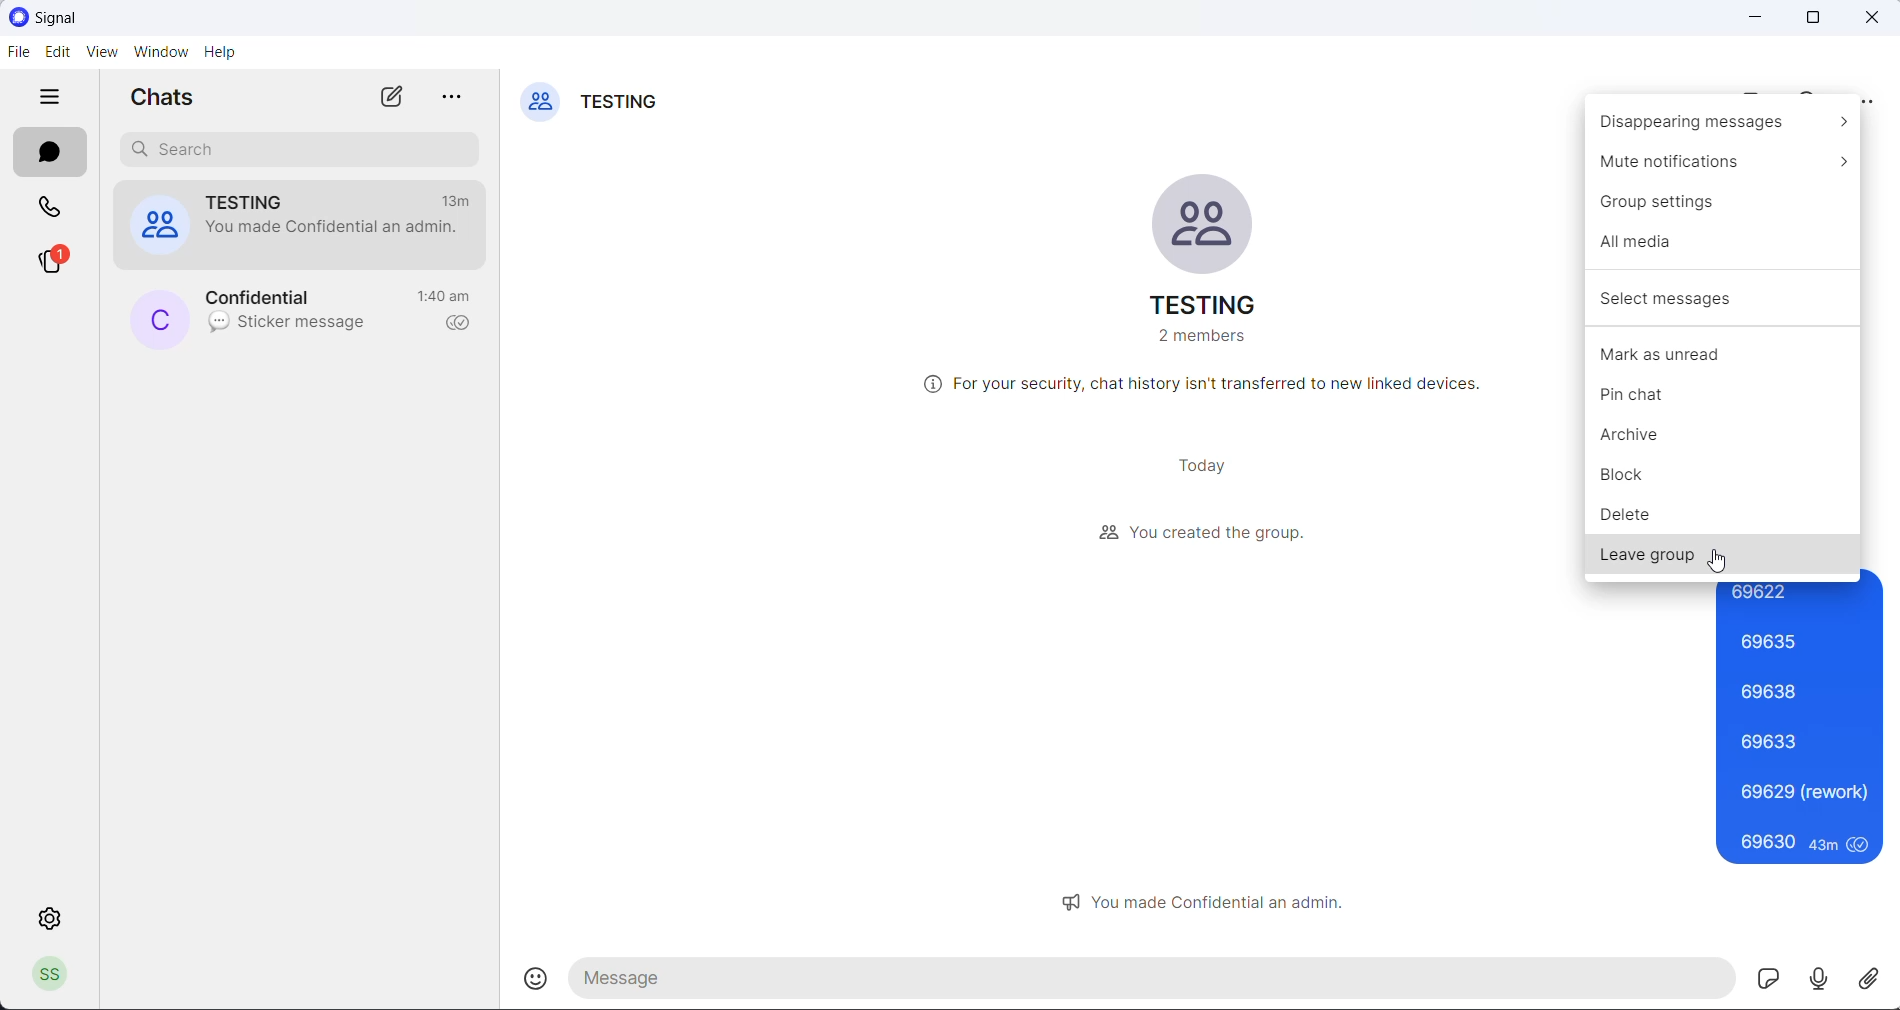  Describe the element at coordinates (1200, 307) in the screenshot. I see `group name` at that location.